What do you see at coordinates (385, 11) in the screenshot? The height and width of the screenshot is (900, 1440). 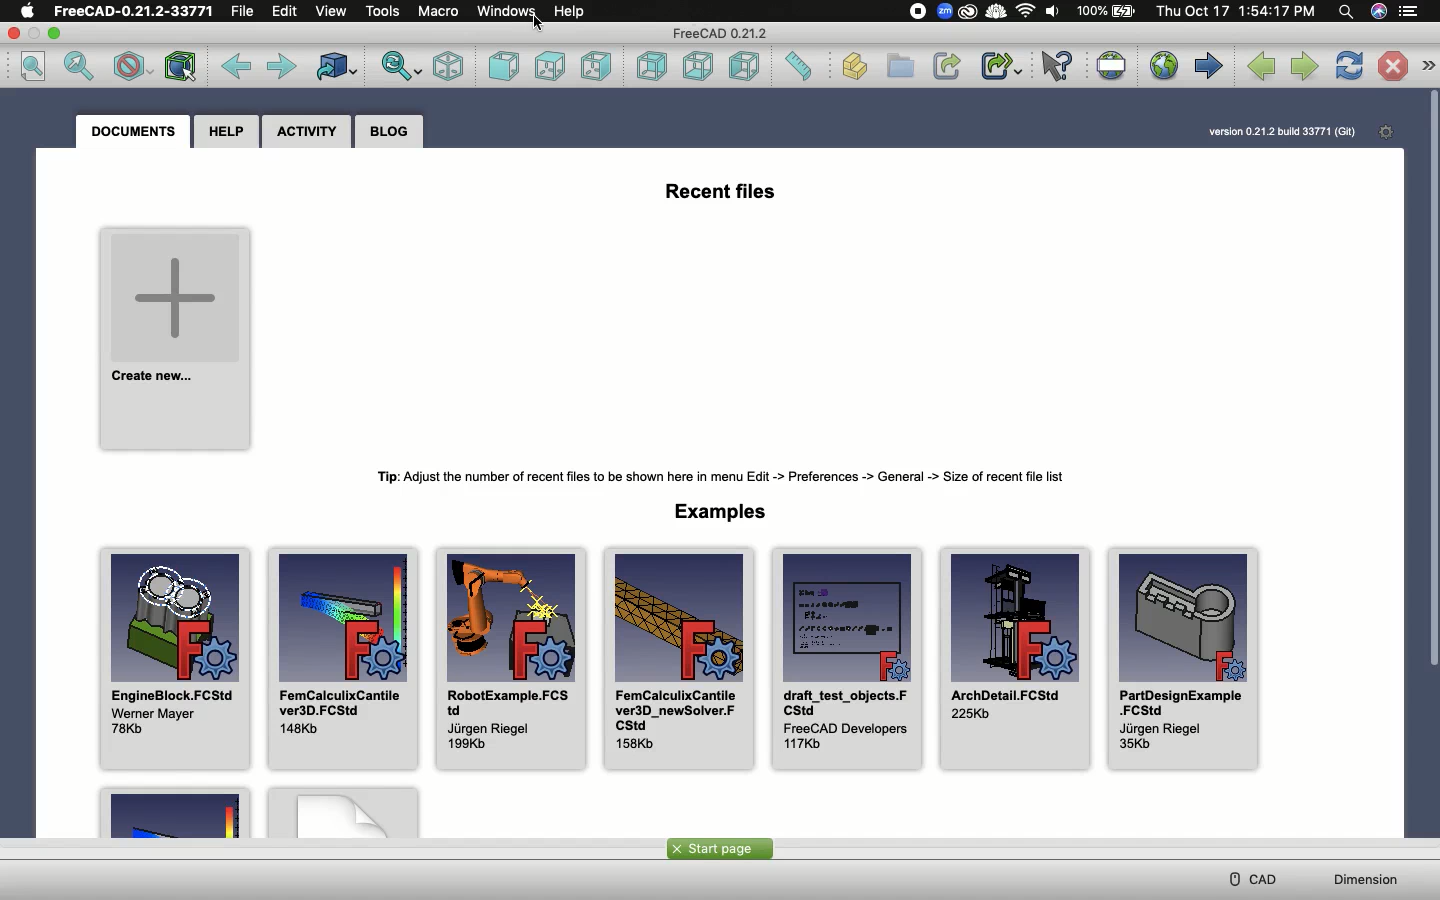 I see `Tools` at bounding box center [385, 11].